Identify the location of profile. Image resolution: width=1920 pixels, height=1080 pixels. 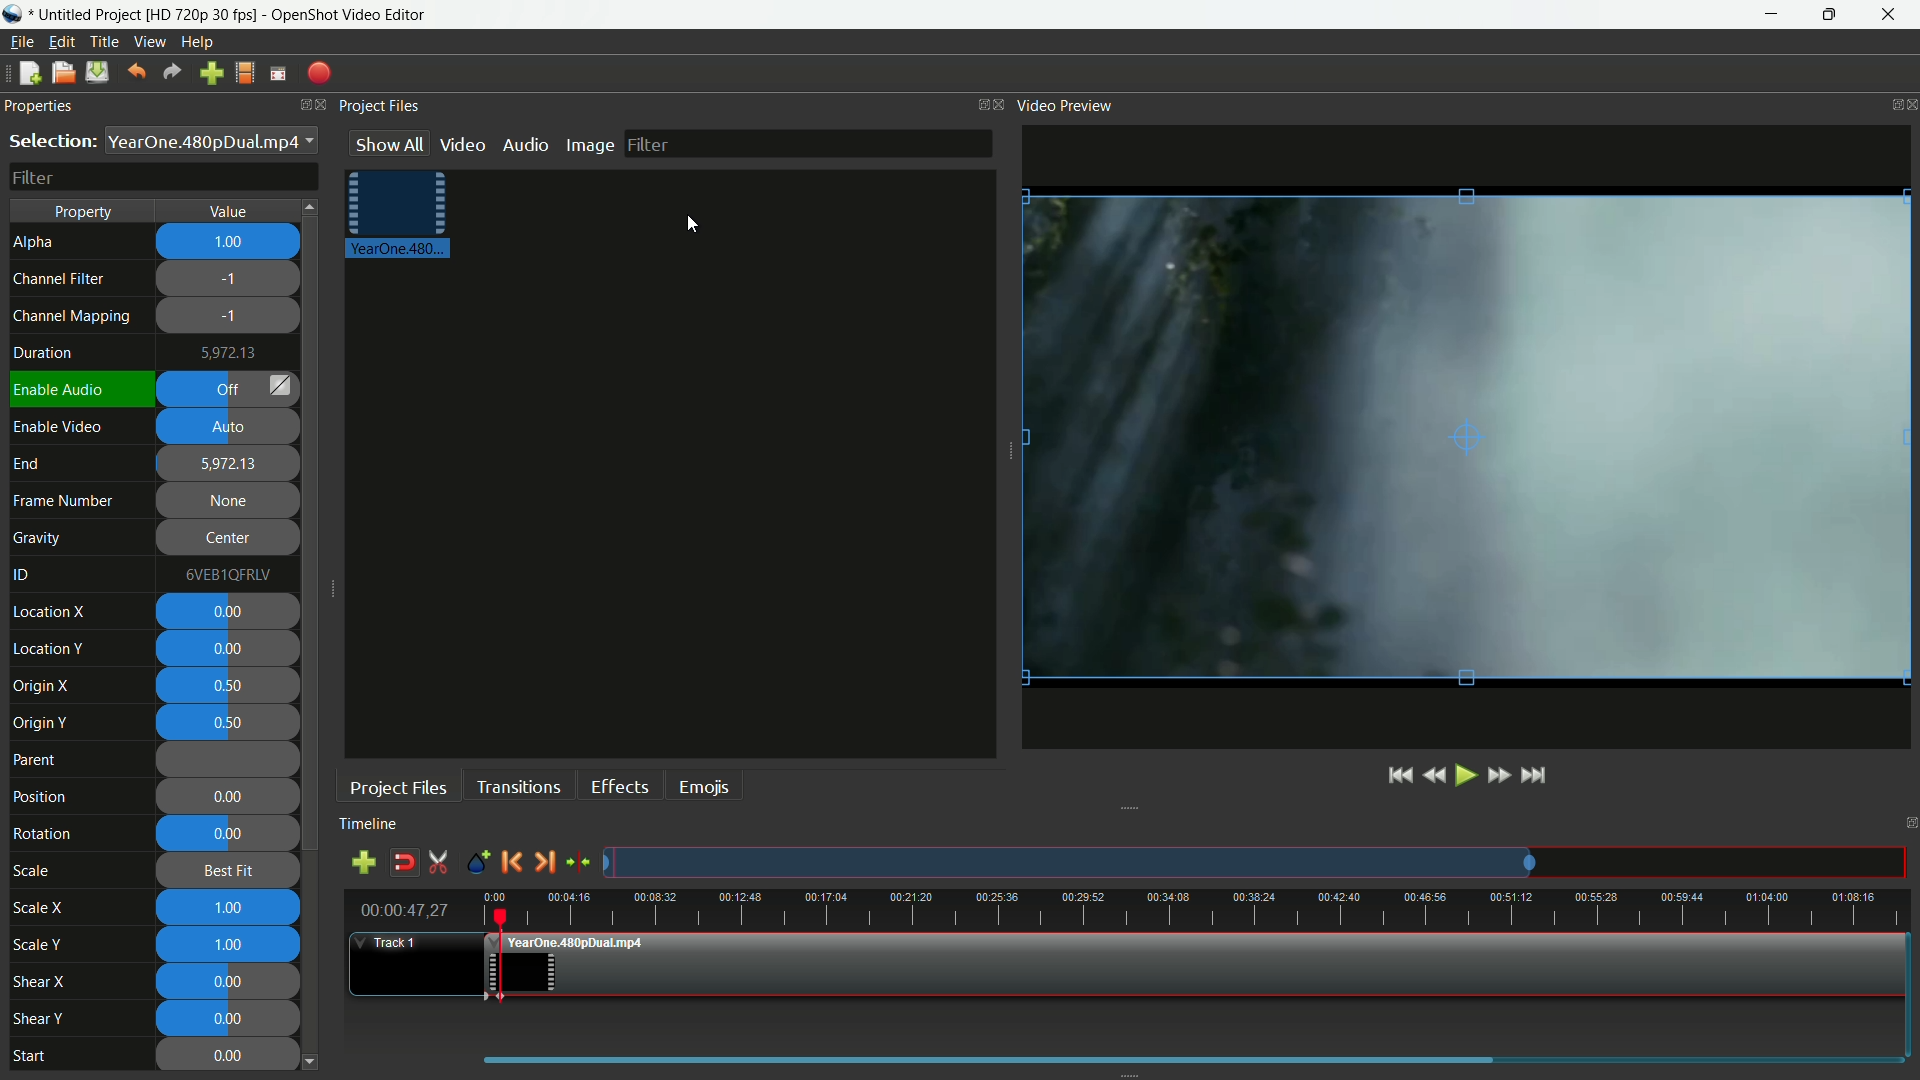
(200, 14).